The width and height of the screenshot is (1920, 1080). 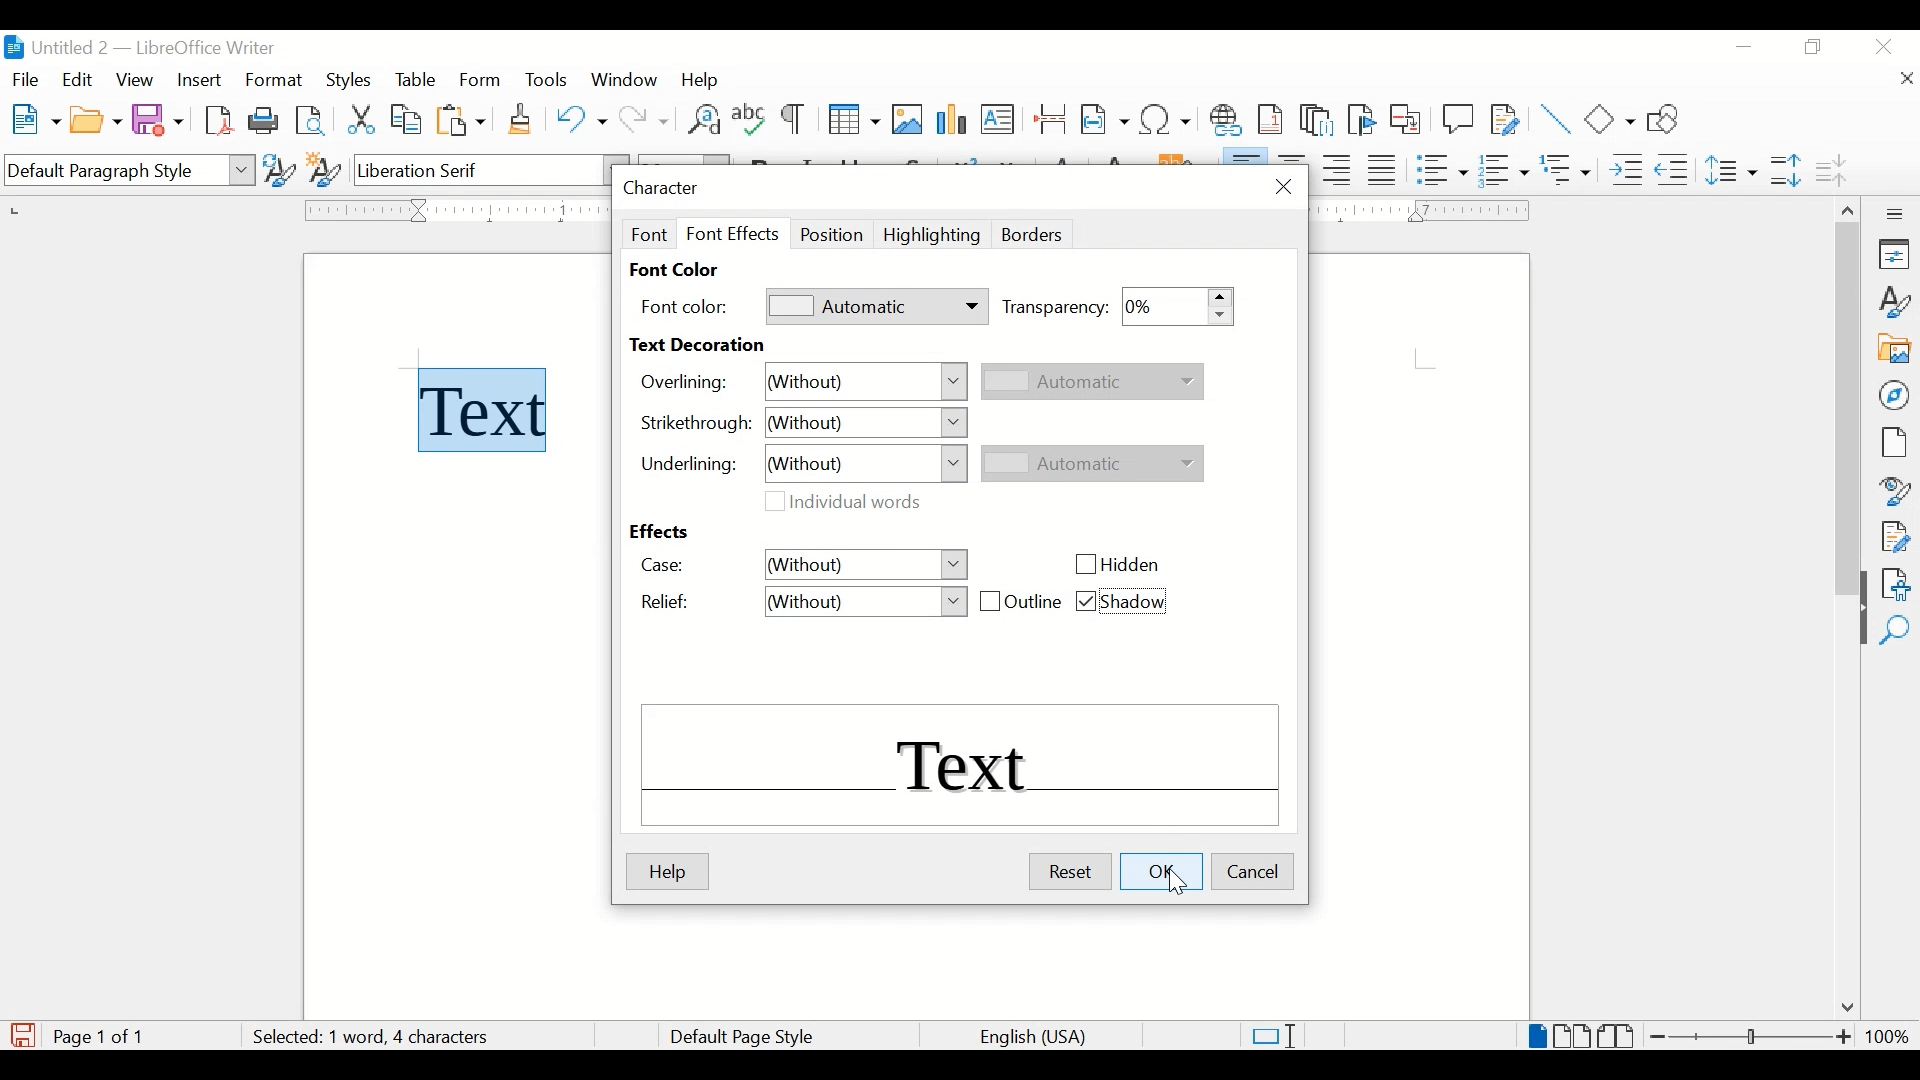 I want to click on transparency:, so click(x=1057, y=308).